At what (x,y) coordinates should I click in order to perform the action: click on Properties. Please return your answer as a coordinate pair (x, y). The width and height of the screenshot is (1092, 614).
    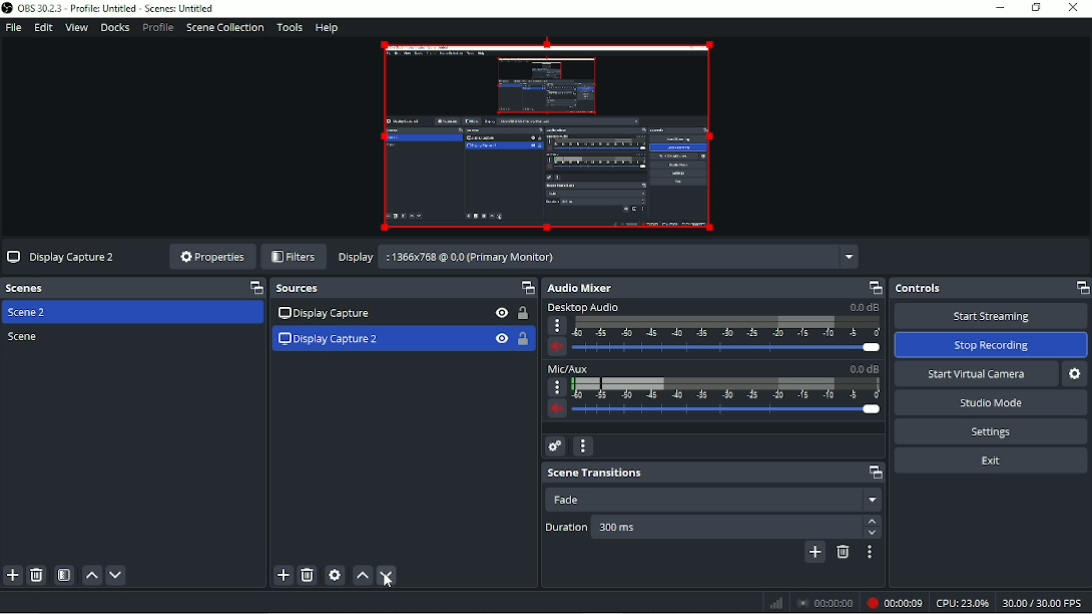
    Looking at the image, I should click on (210, 257).